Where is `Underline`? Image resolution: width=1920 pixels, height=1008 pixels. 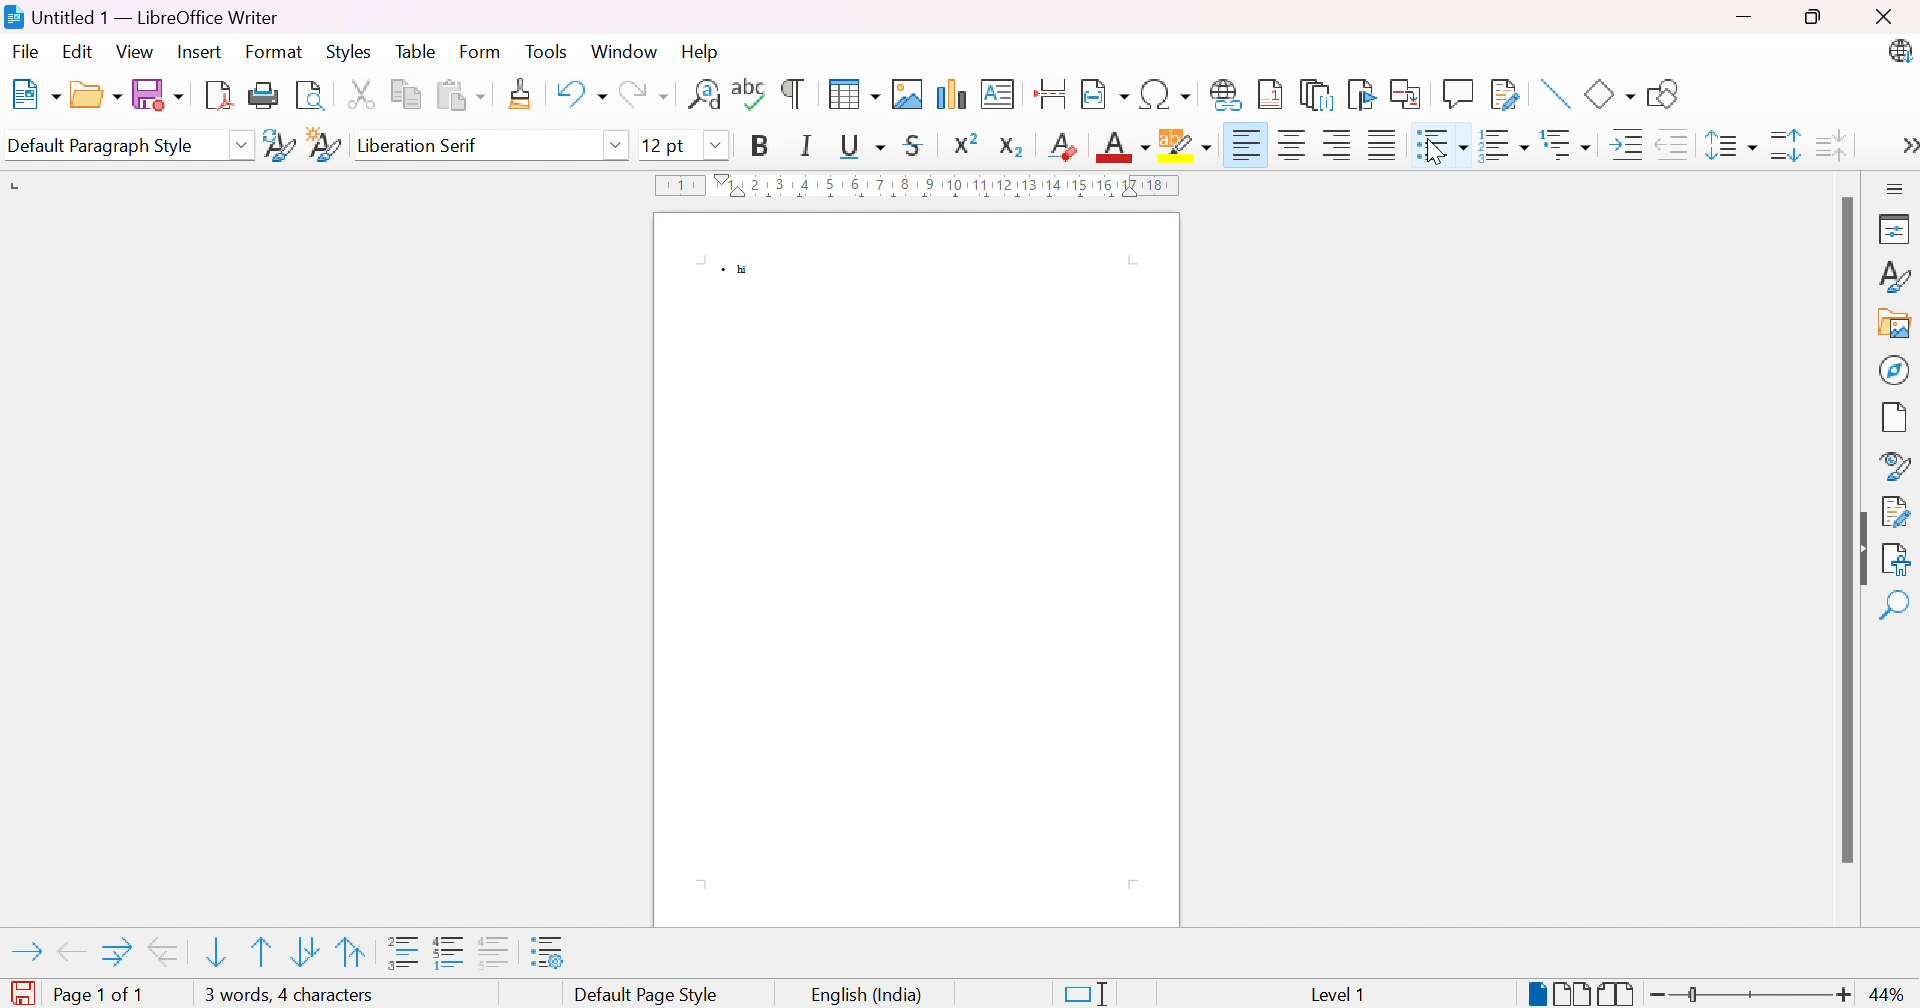
Underline is located at coordinates (864, 145).